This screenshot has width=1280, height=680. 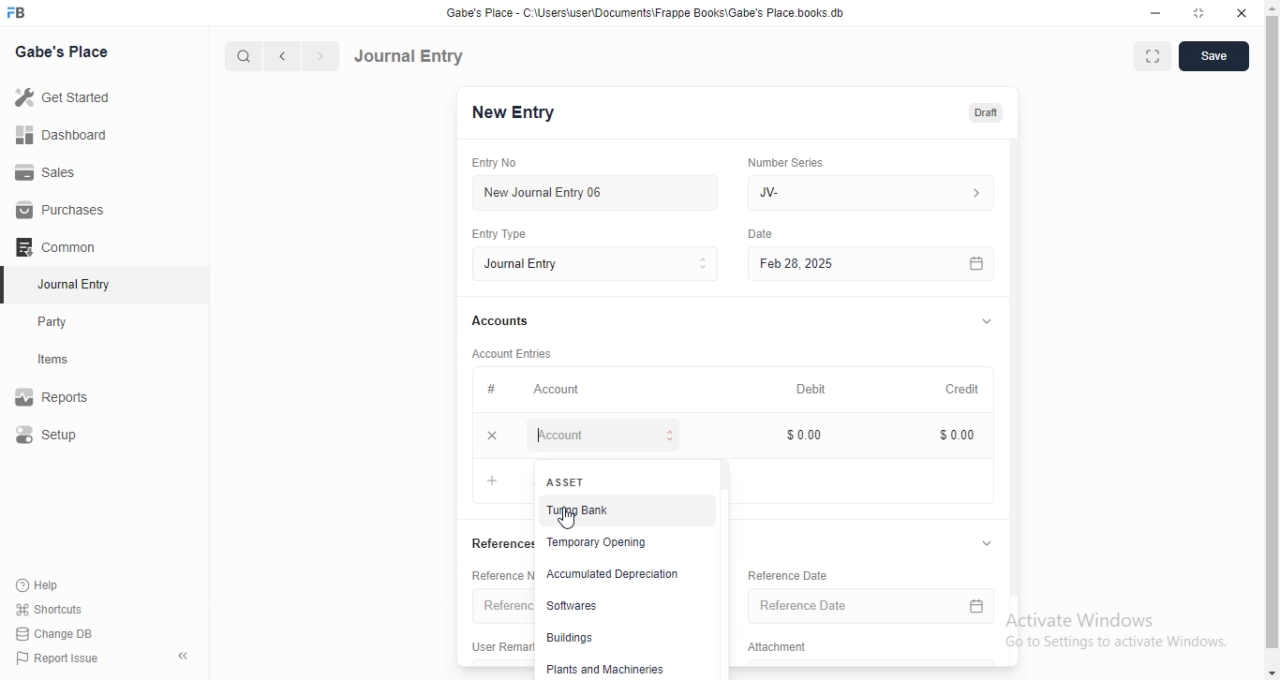 What do you see at coordinates (67, 97) in the screenshot?
I see `Get Started` at bounding box center [67, 97].